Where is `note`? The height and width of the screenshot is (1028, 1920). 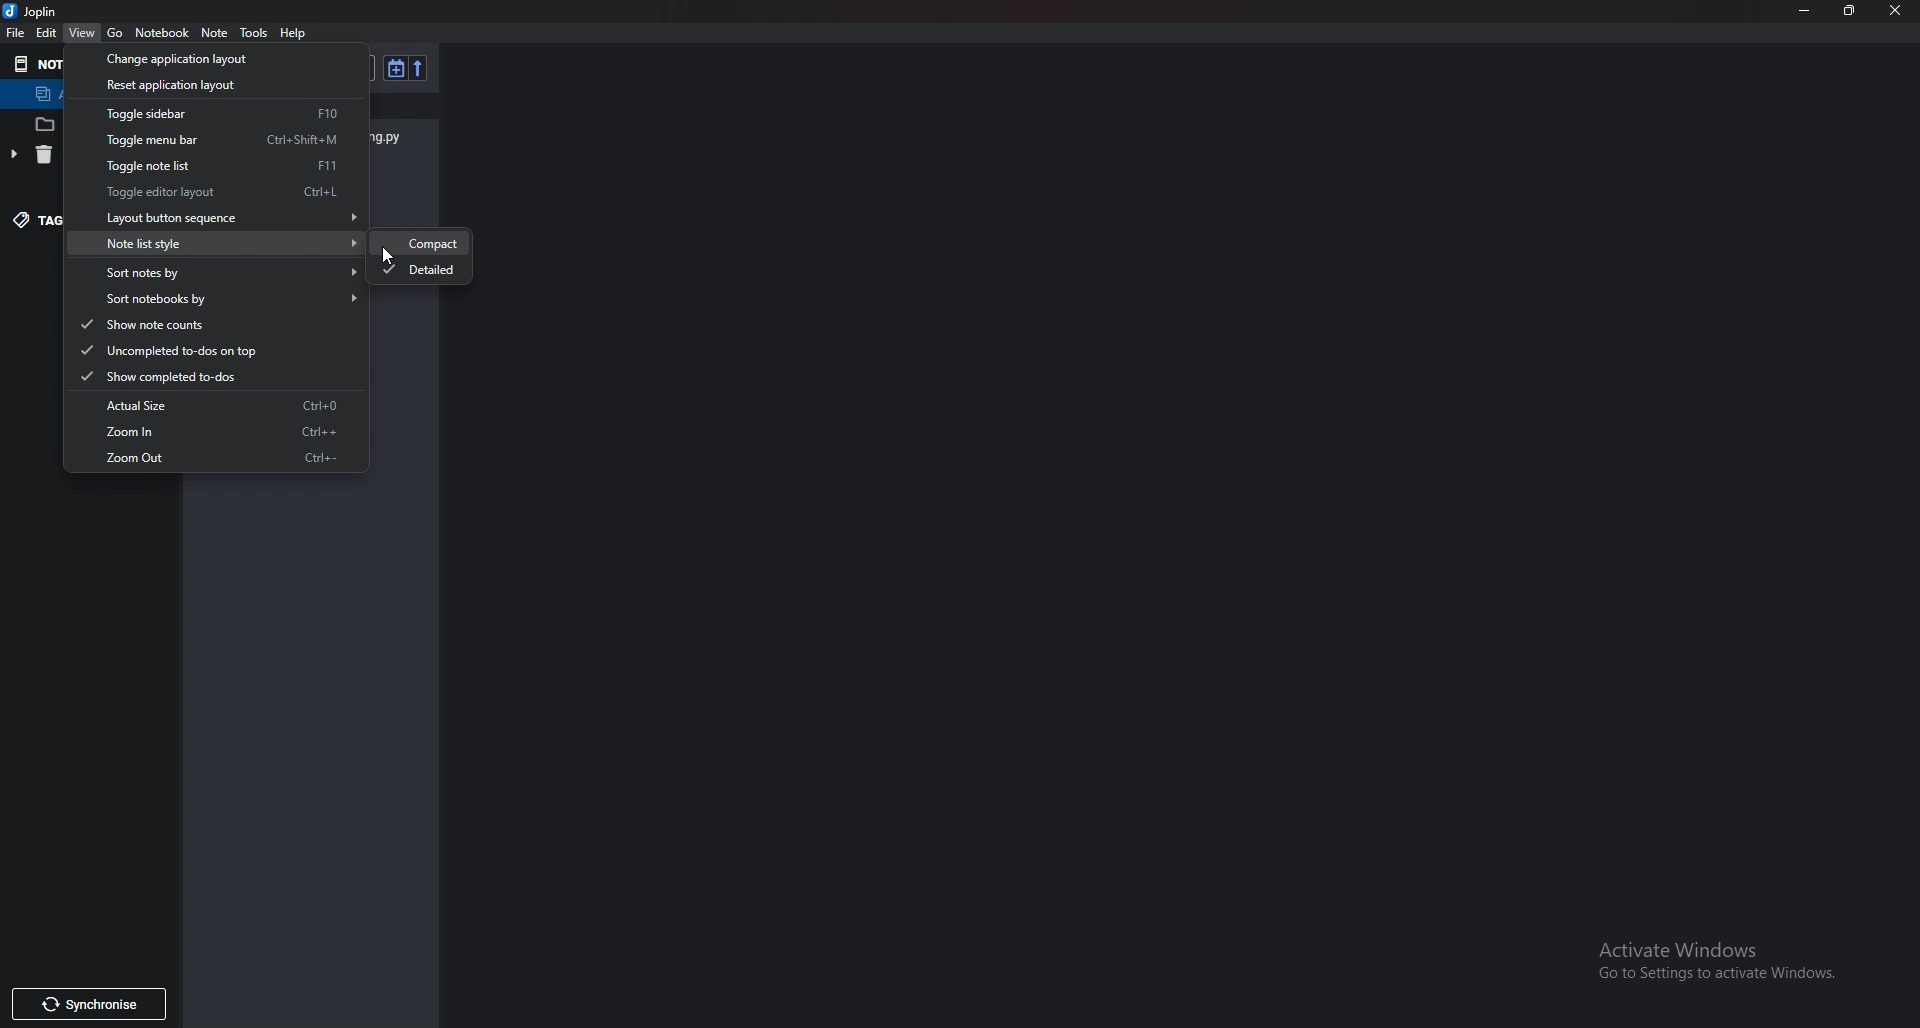 note is located at coordinates (214, 34).